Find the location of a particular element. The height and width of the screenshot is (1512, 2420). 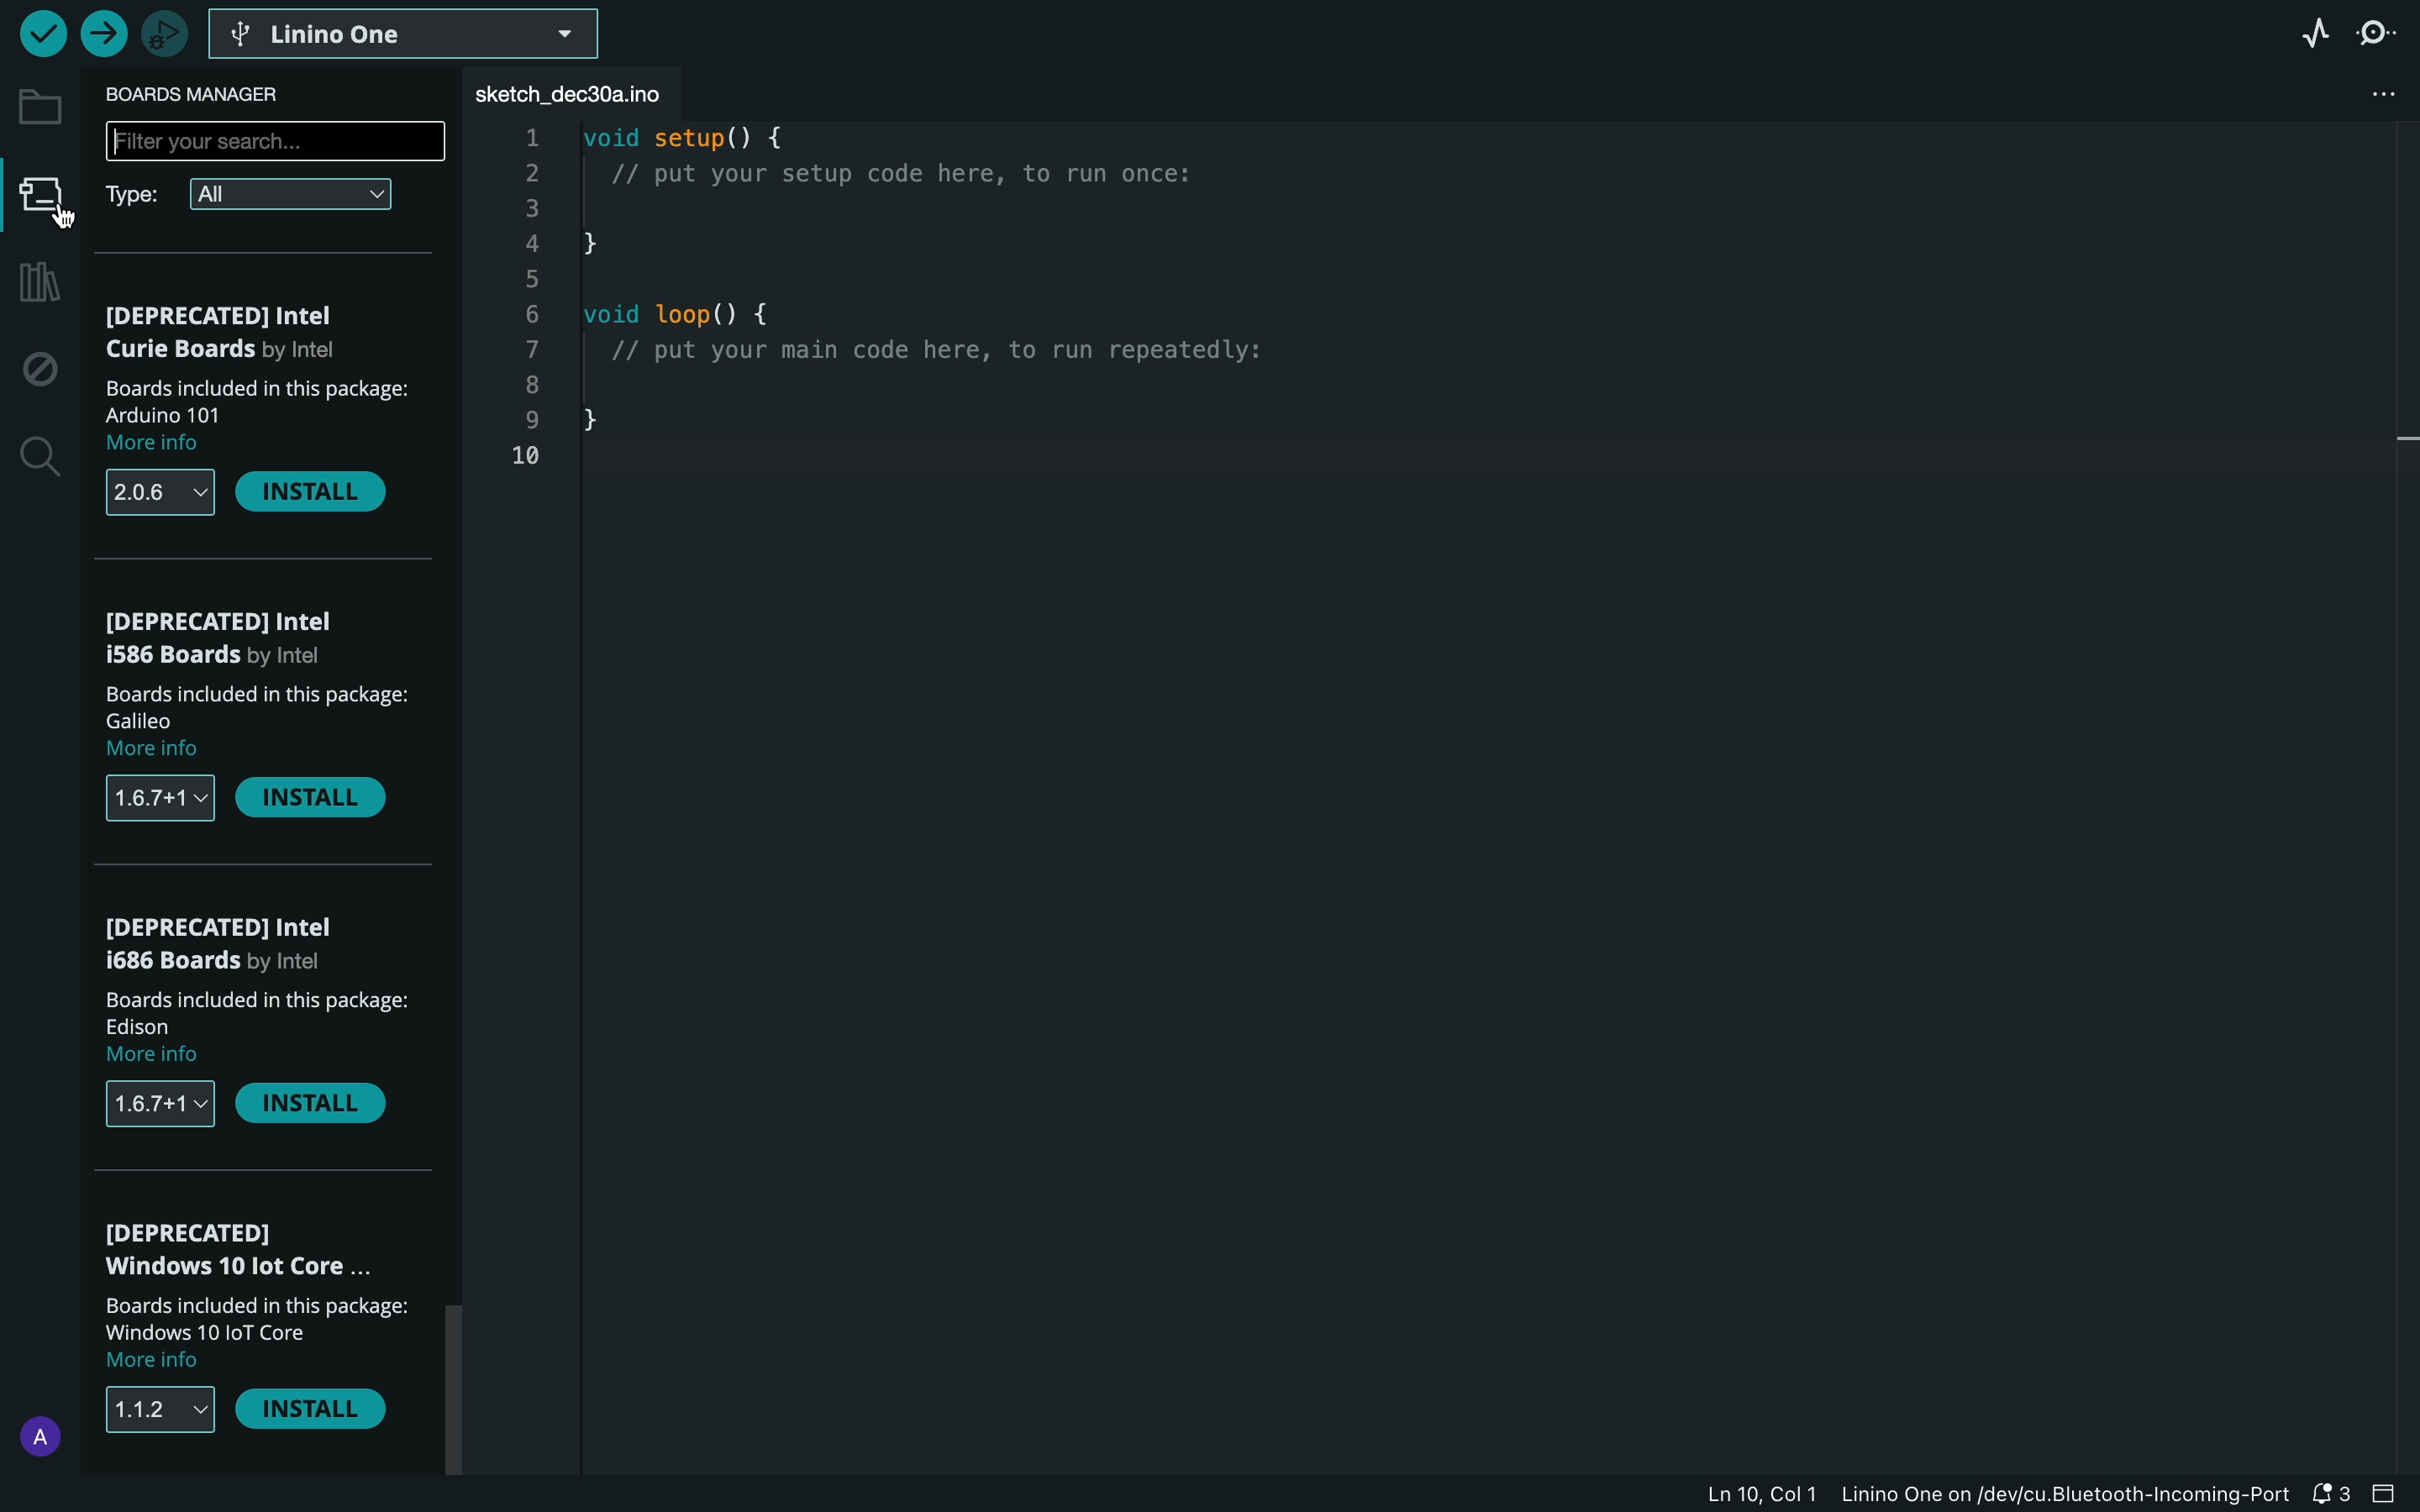

install is located at coordinates (308, 1408).